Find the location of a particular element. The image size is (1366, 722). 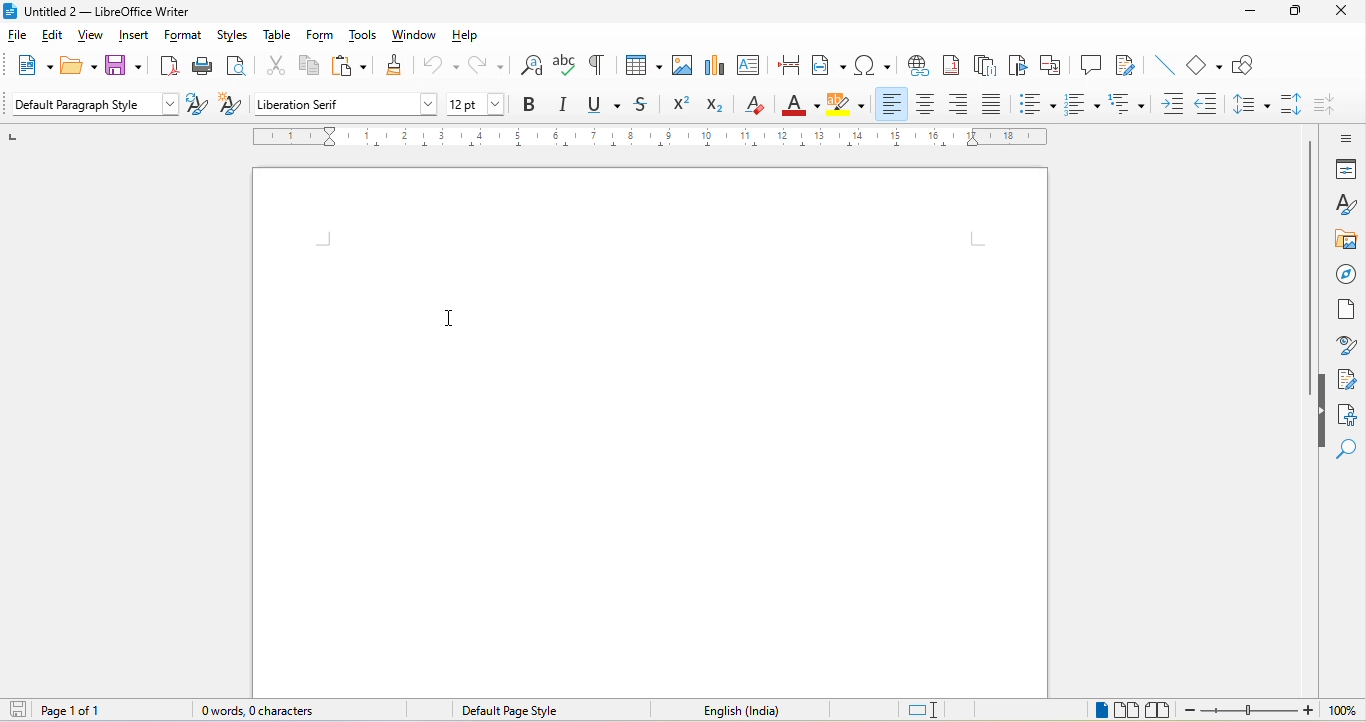

show draw function is located at coordinates (1246, 68).